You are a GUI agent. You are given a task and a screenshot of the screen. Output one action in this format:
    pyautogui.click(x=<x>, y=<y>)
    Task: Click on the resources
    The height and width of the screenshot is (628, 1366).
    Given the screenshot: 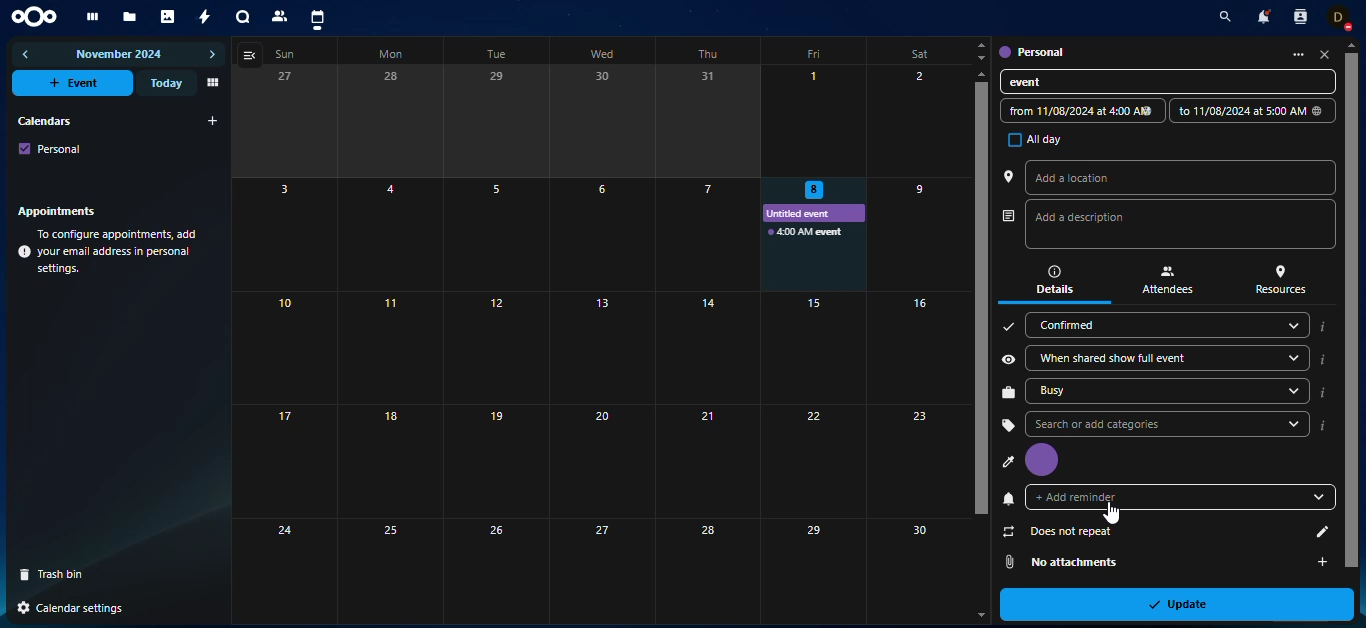 What is the action you would take?
    pyautogui.click(x=1283, y=280)
    